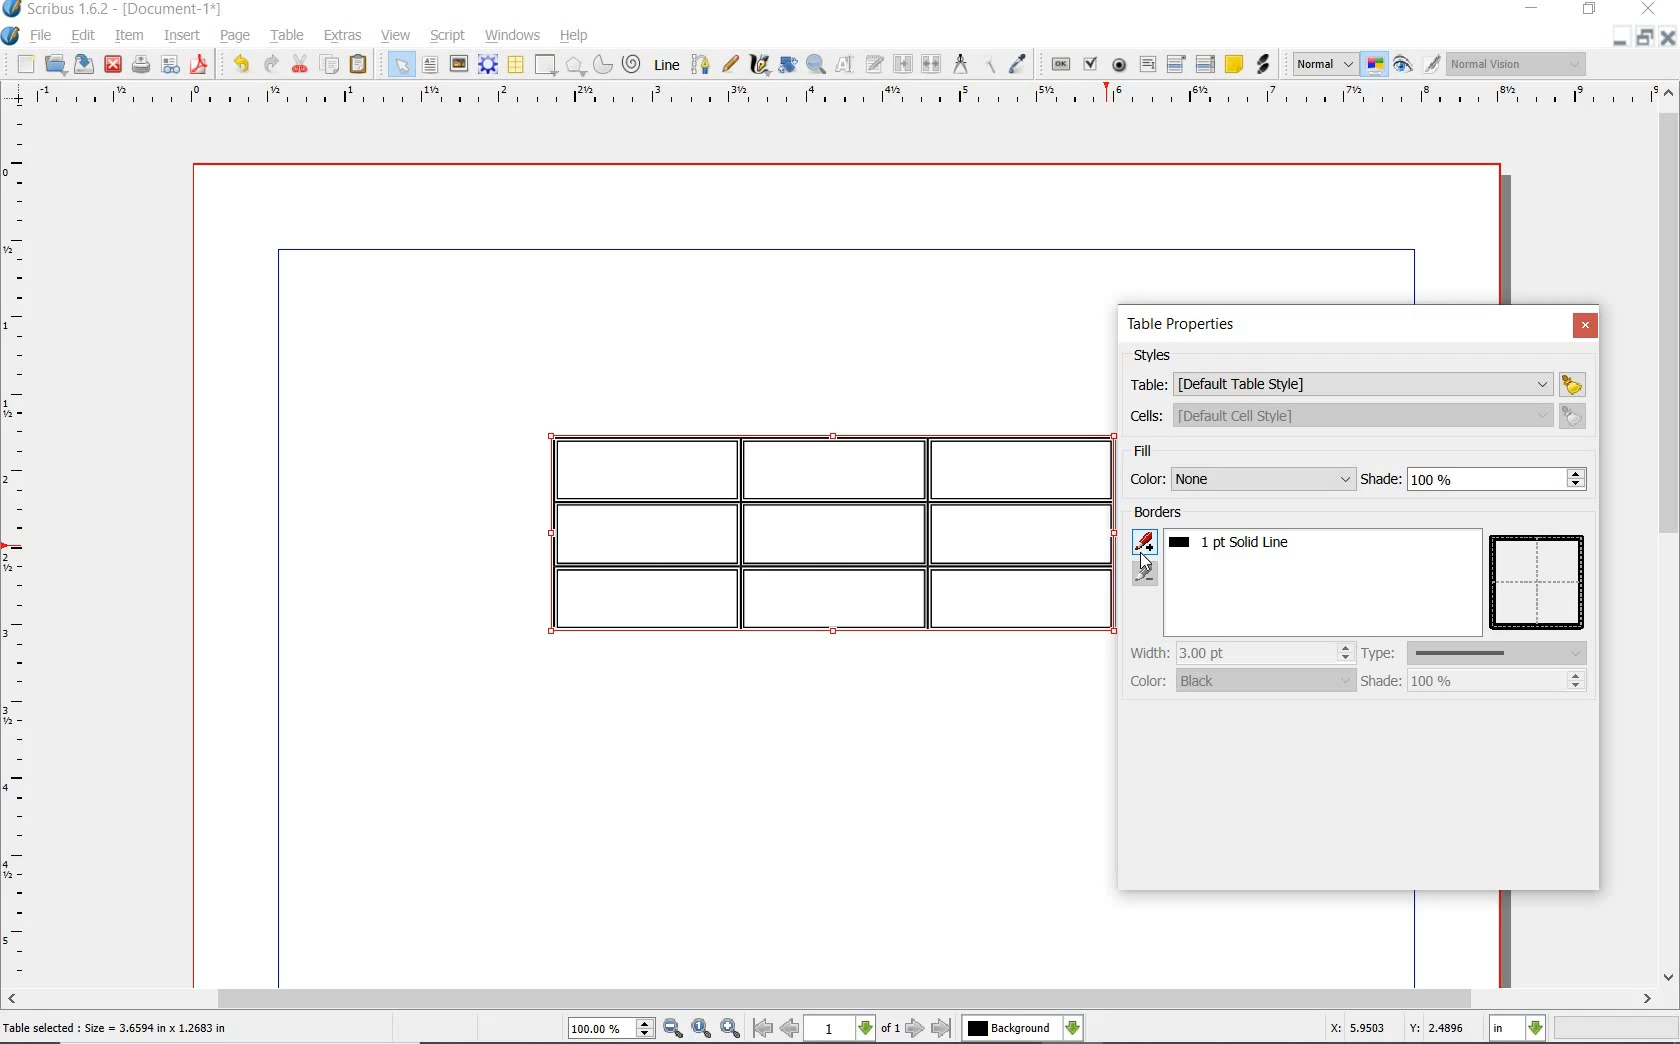  What do you see at coordinates (53, 63) in the screenshot?
I see `open` at bounding box center [53, 63].